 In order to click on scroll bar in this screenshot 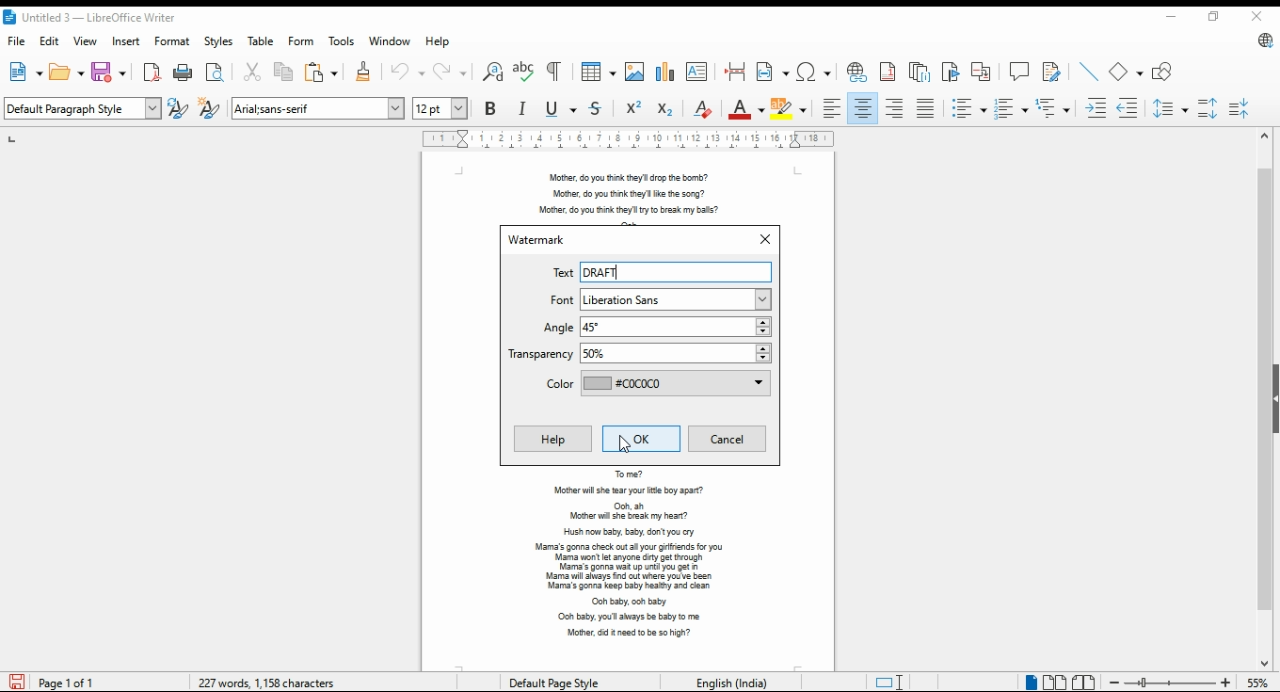, I will do `click(1264, 399)`.